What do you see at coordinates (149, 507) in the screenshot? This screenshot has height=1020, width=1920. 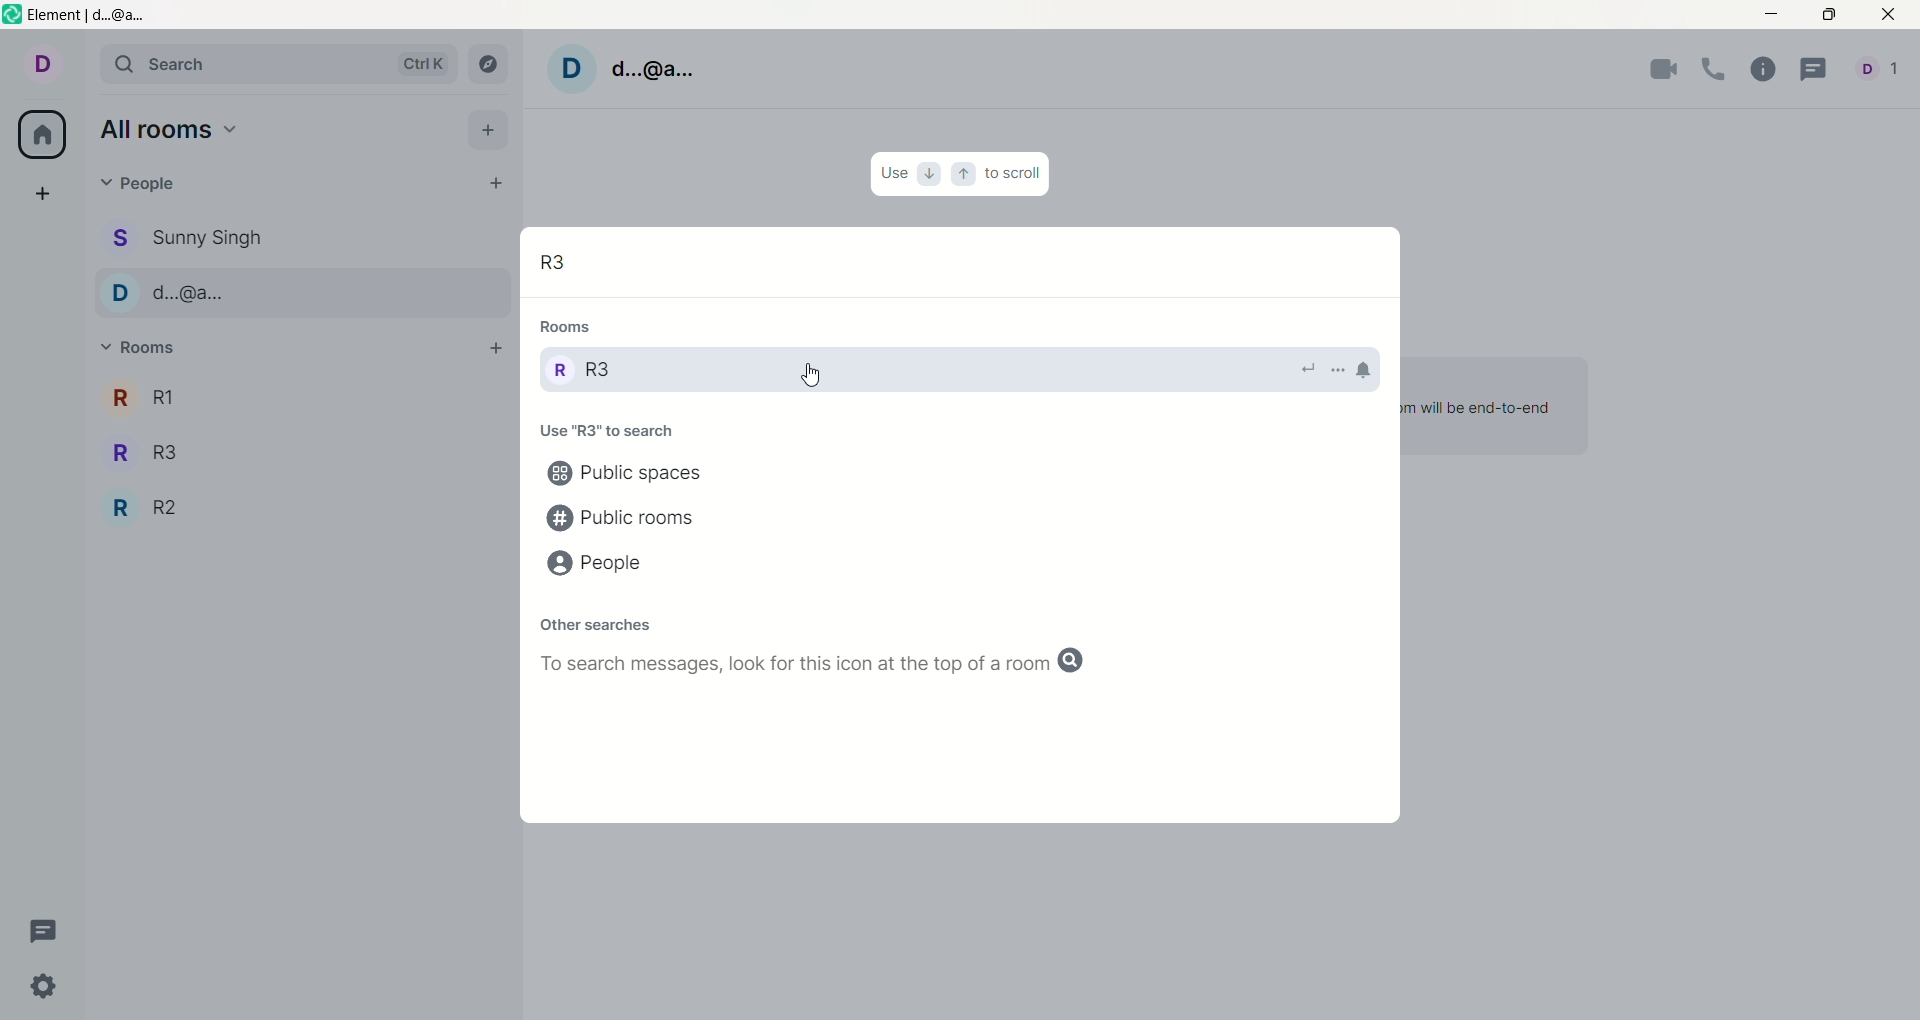 I see `R2` at bounding box center [149, 507].